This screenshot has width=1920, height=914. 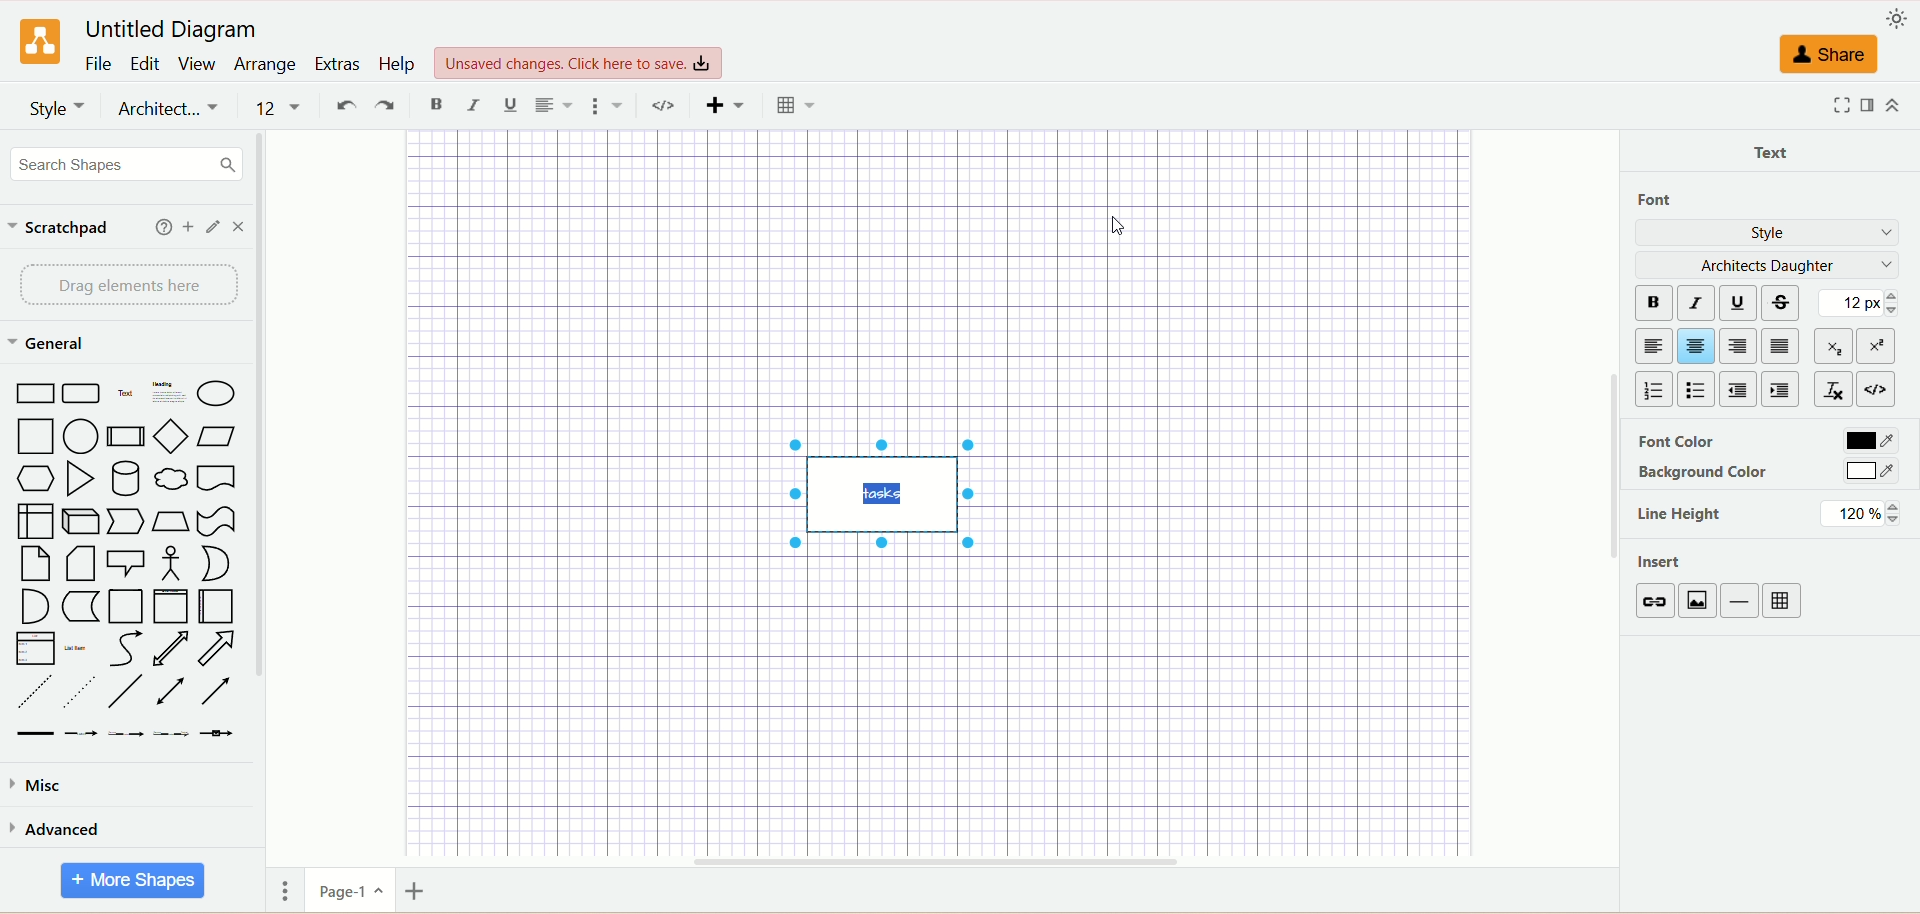 I want to click on Folded Page, so click(x=80, y=565).